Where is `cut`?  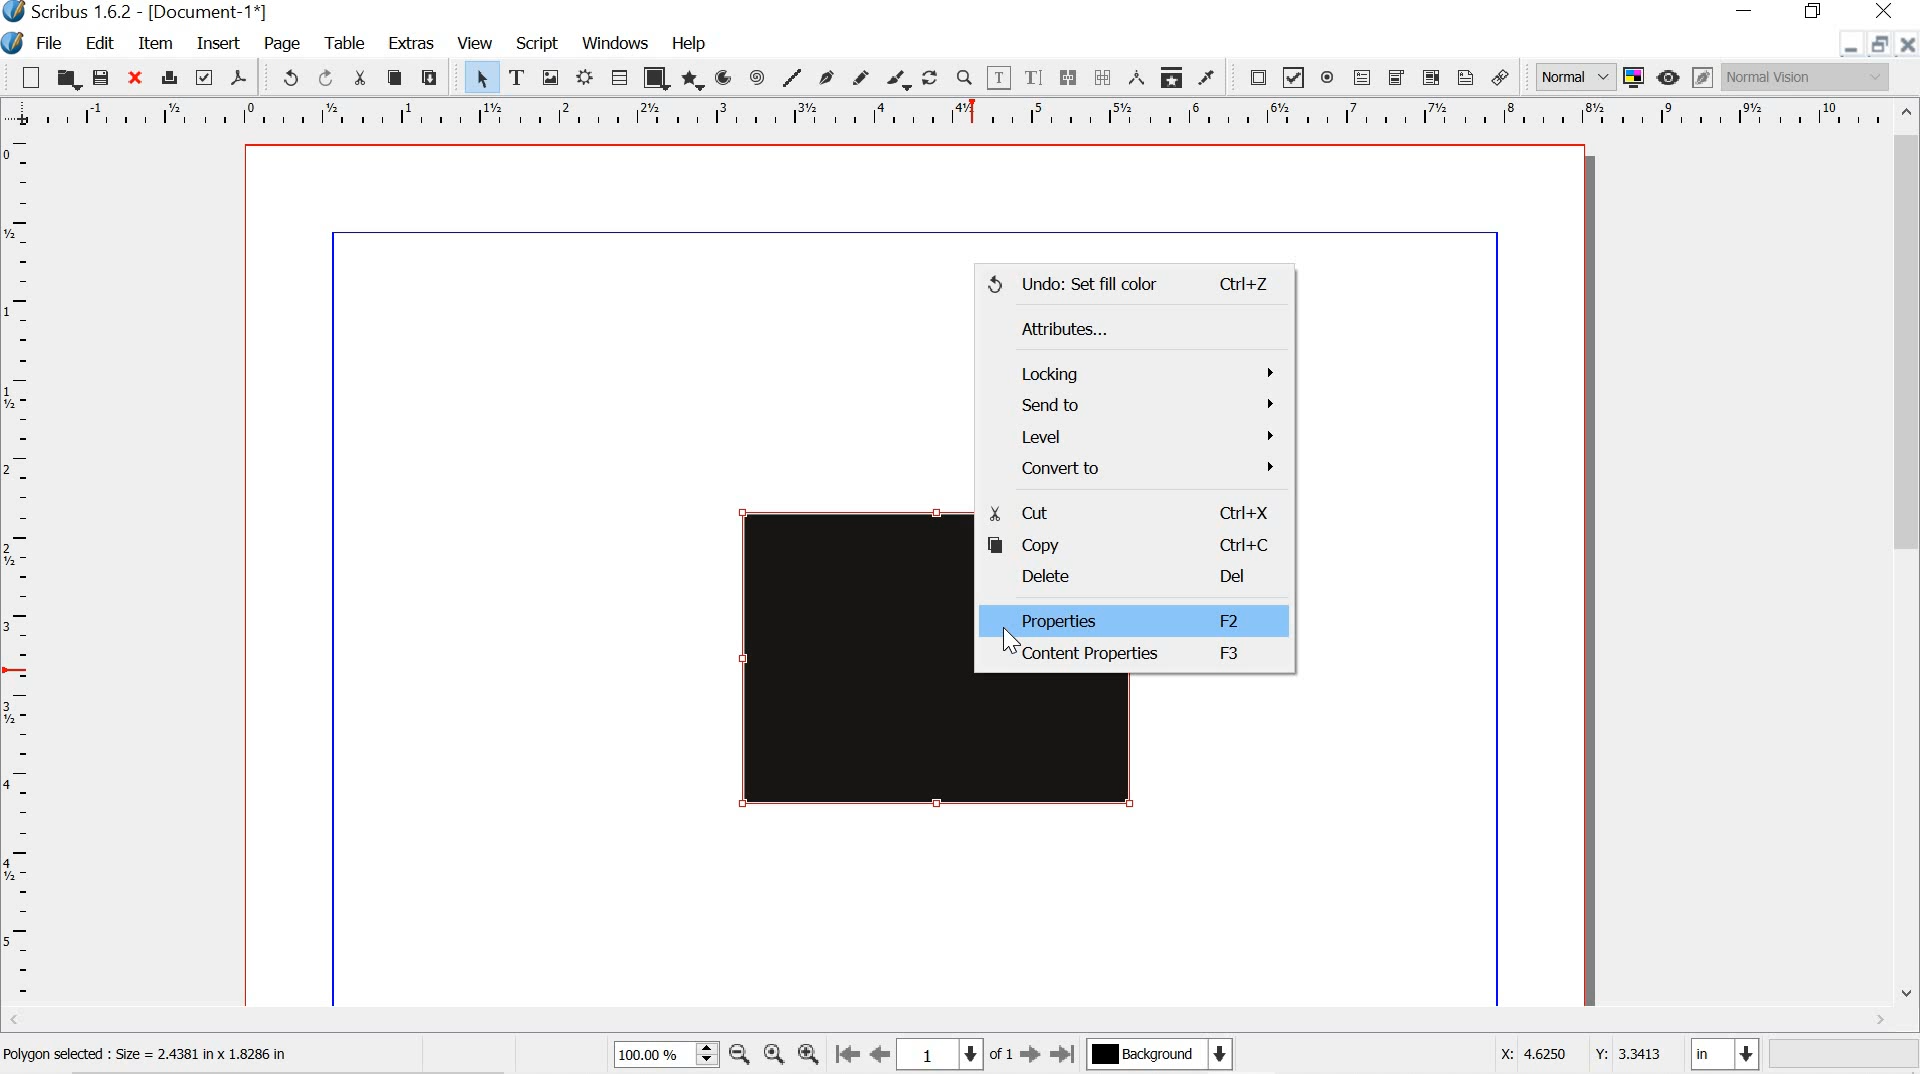
cut is located at coordinates (362, 80).